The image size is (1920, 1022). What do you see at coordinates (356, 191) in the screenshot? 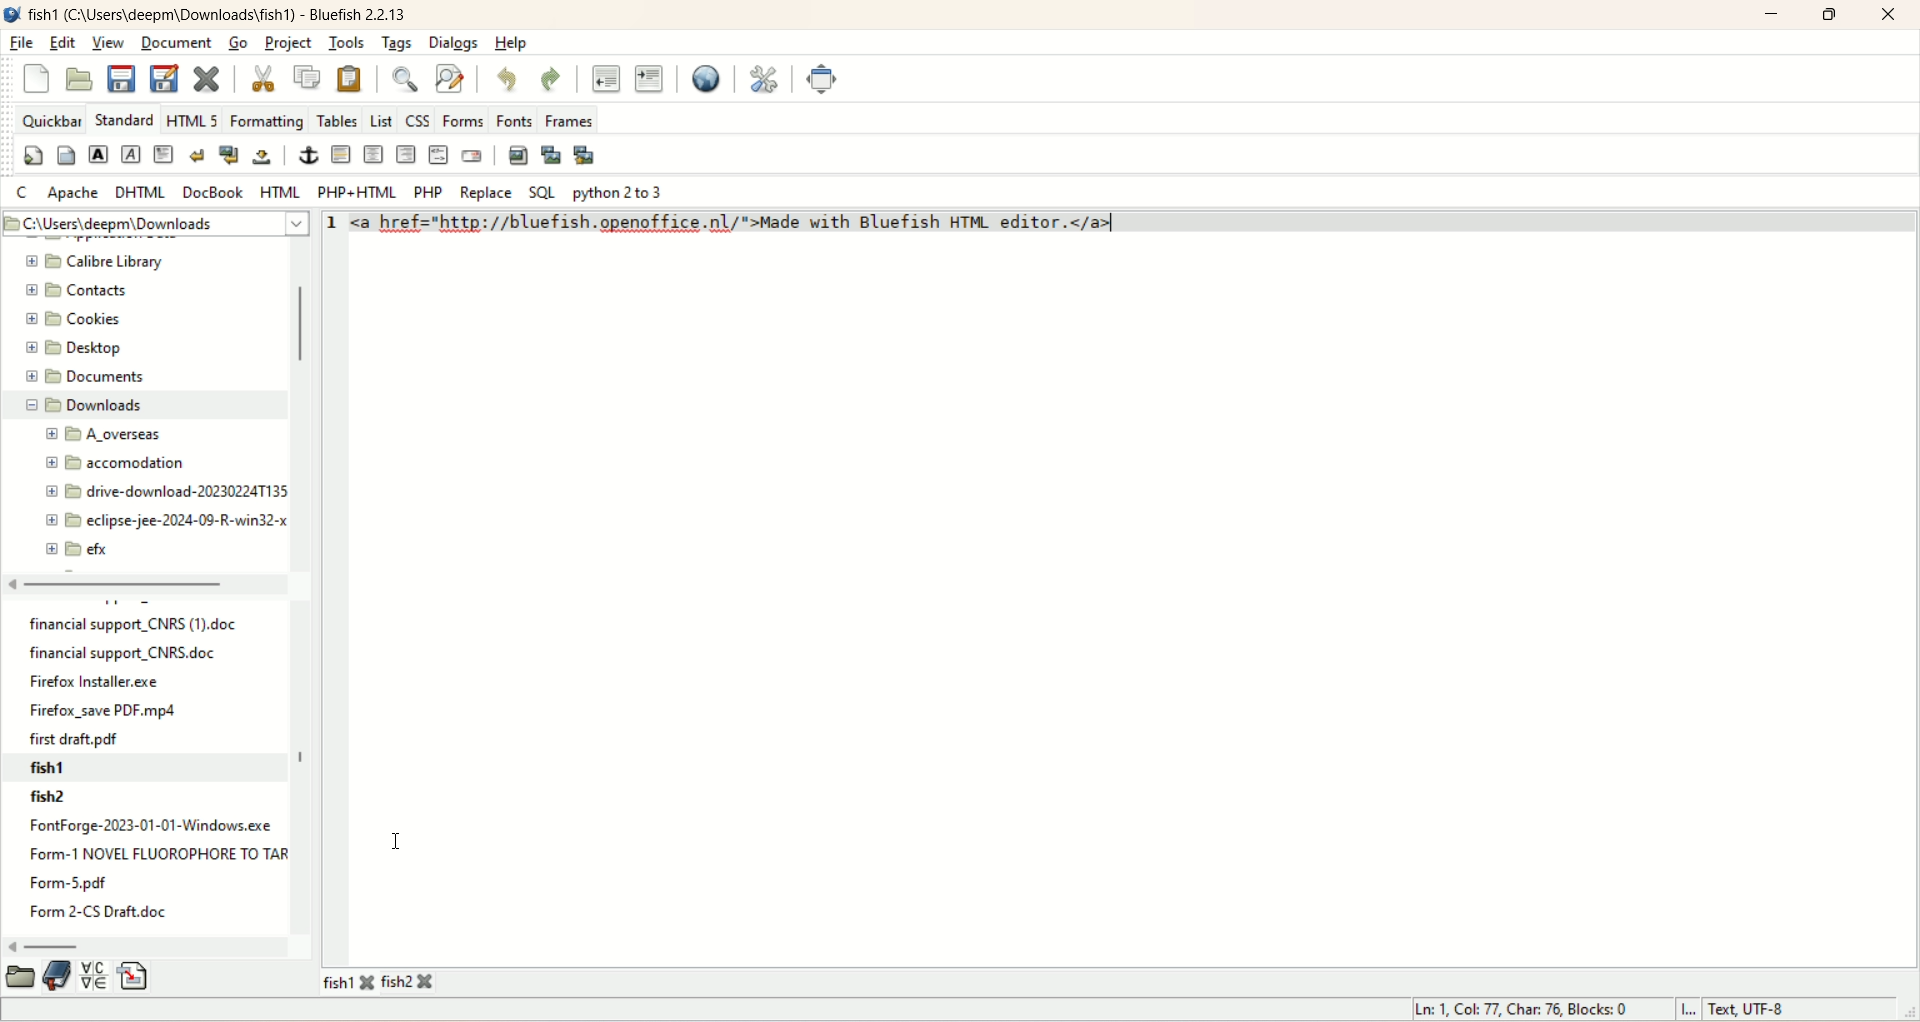
I see `PHP+HTML` at bounding box center [356, 191].